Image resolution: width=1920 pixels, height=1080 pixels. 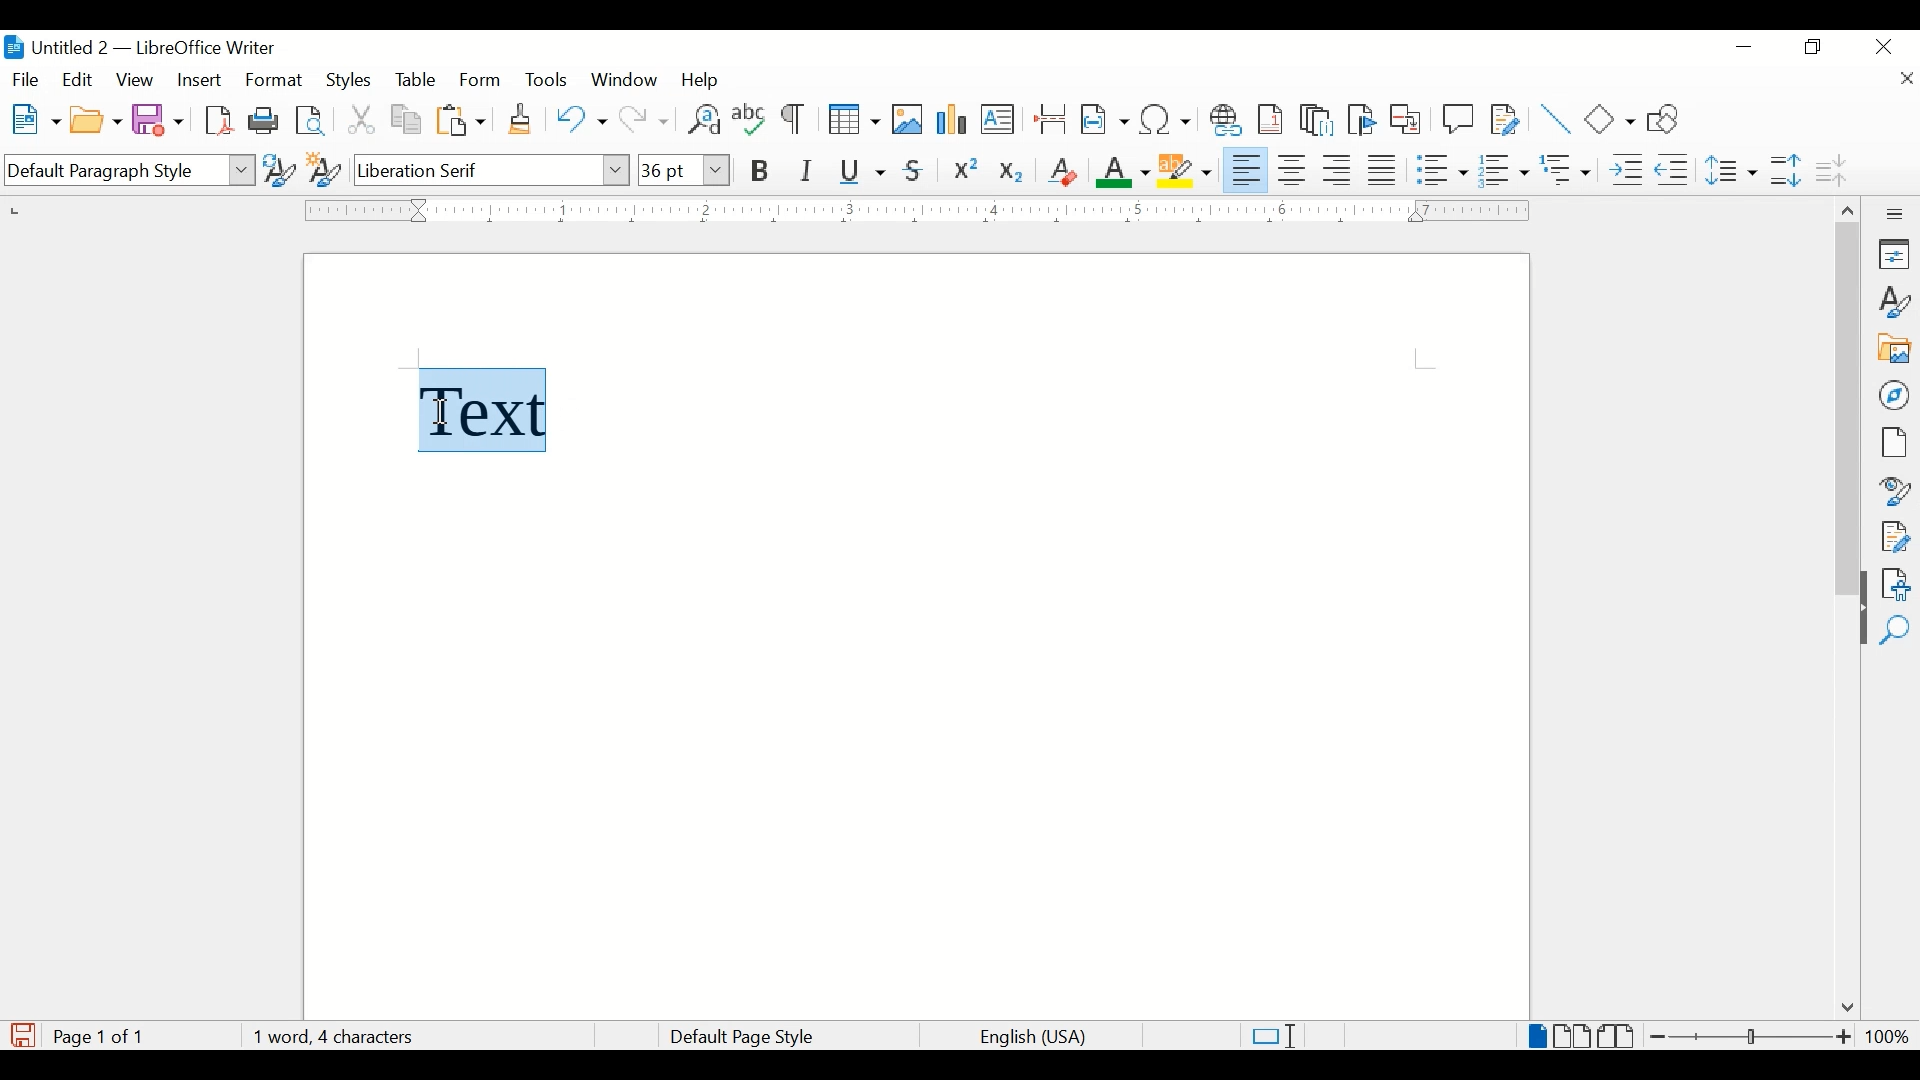 I want to click on superscript, so click(x=967, y=172).